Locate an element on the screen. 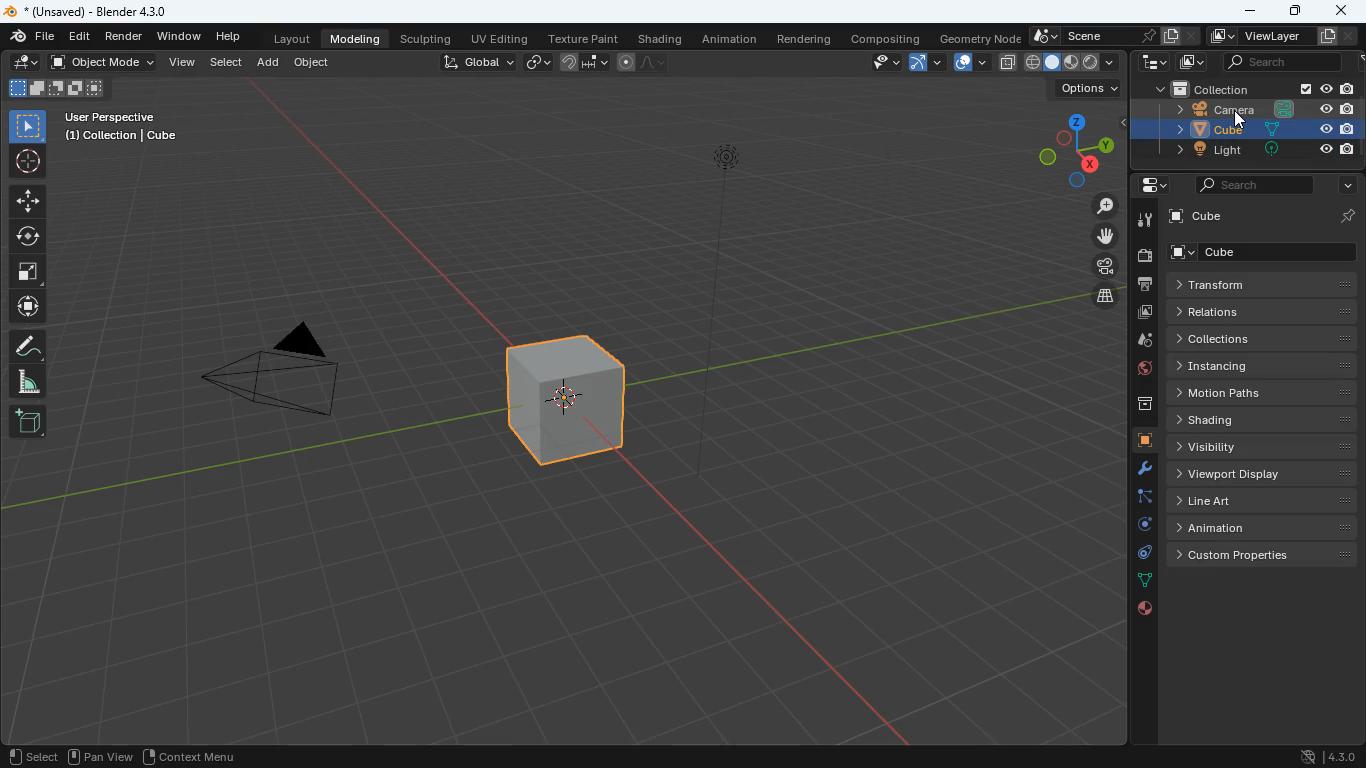 Image resolution: width=1366 pixels, height=768 pixels. select is located at coordinates (32, 754).